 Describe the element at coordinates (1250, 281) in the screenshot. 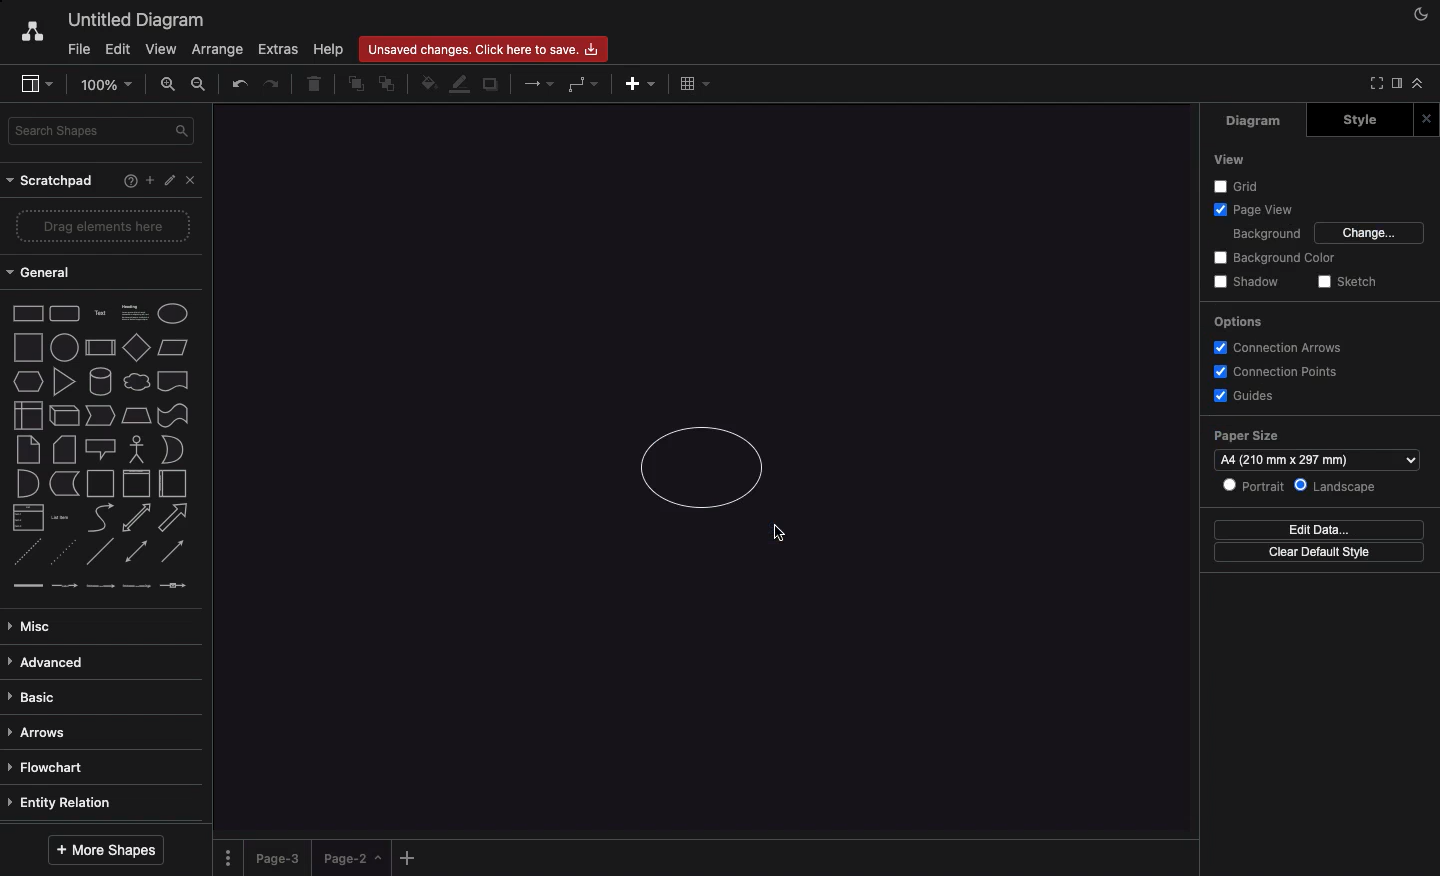

I see `Shadow` at that location.